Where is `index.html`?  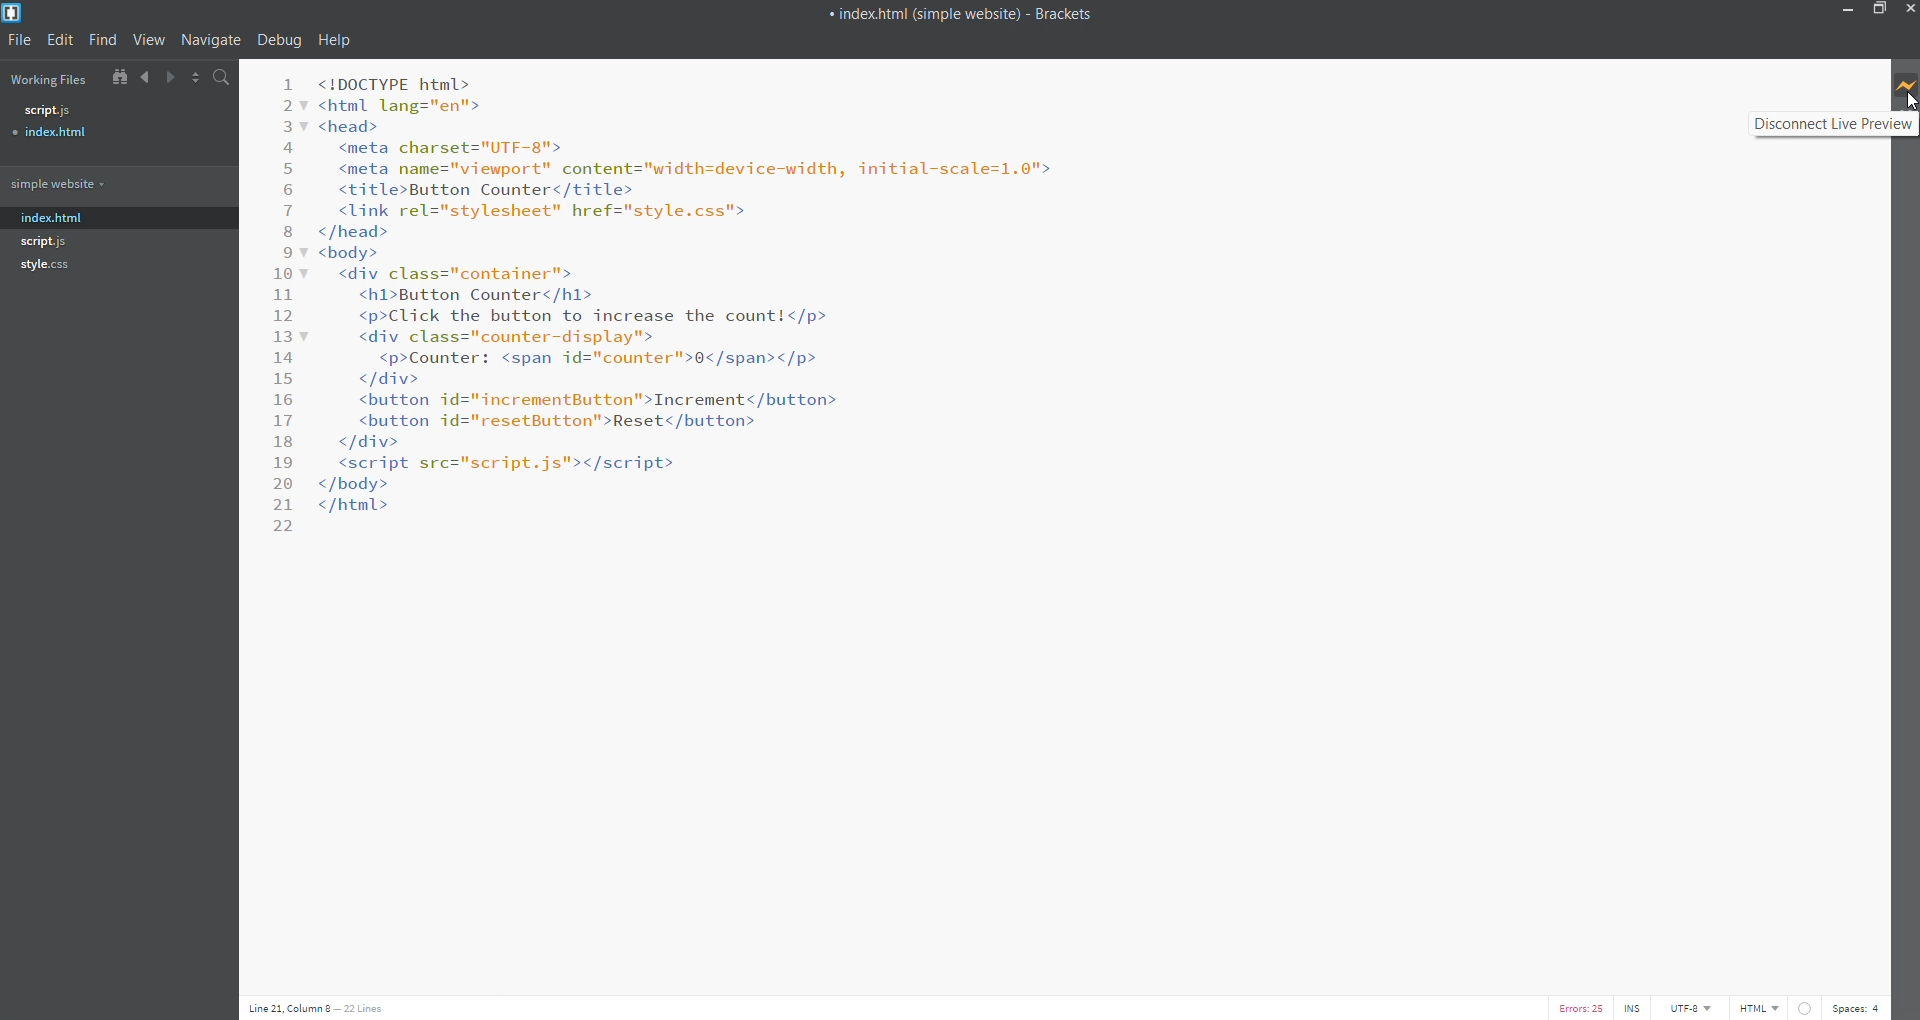 index.html is located at coordinates (112, 133).